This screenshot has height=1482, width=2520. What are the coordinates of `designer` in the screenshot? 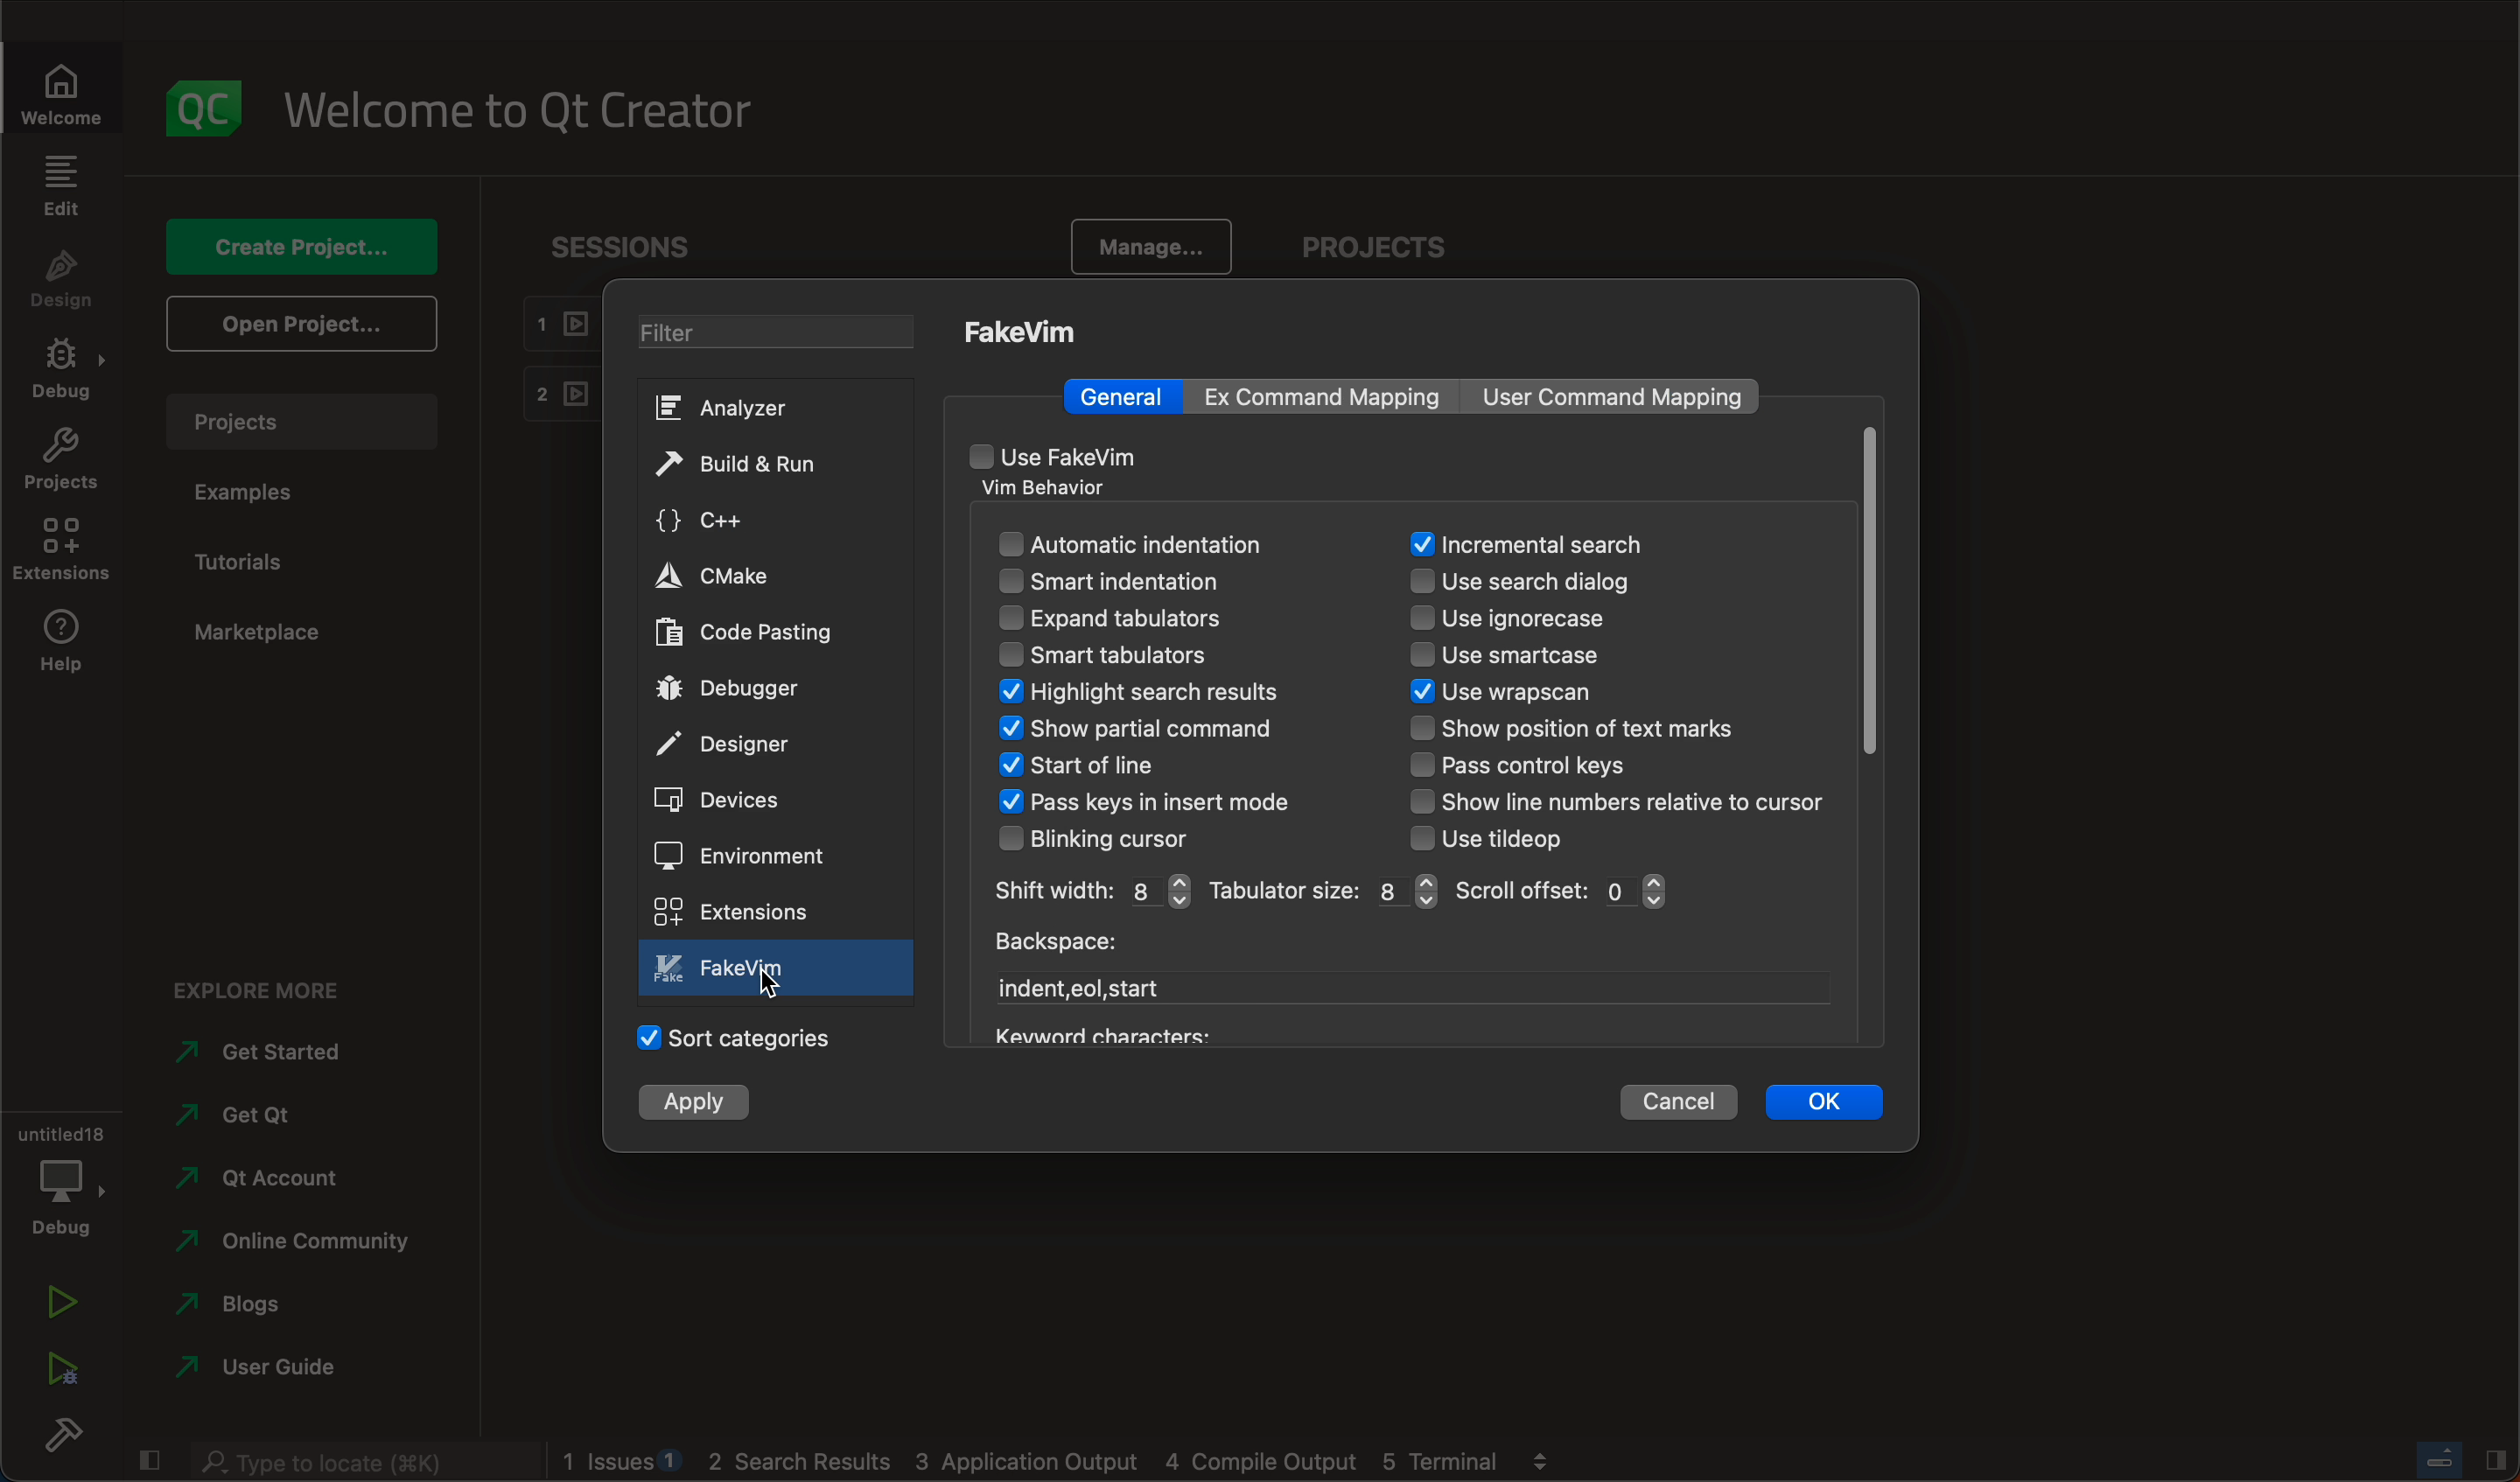 It's located at (735, 744).